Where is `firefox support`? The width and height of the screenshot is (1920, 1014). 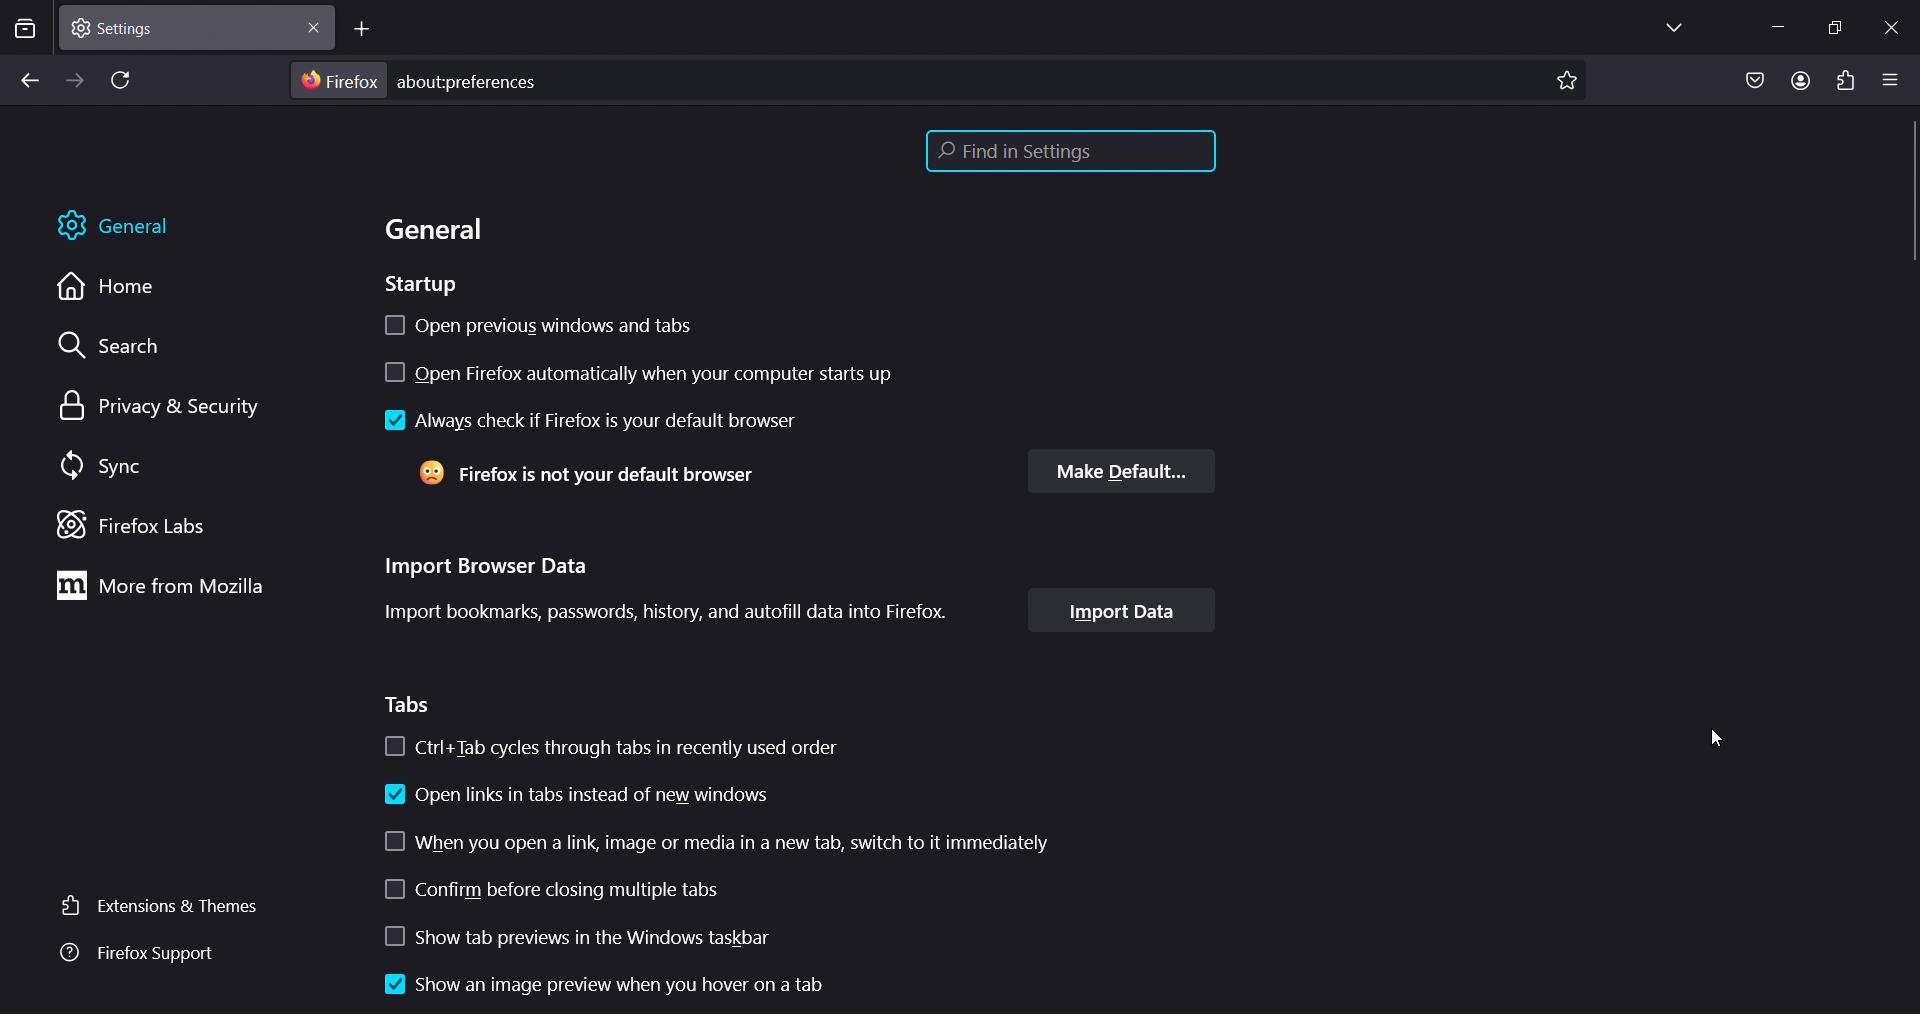
firefox support is located at coordinates (153, 958).